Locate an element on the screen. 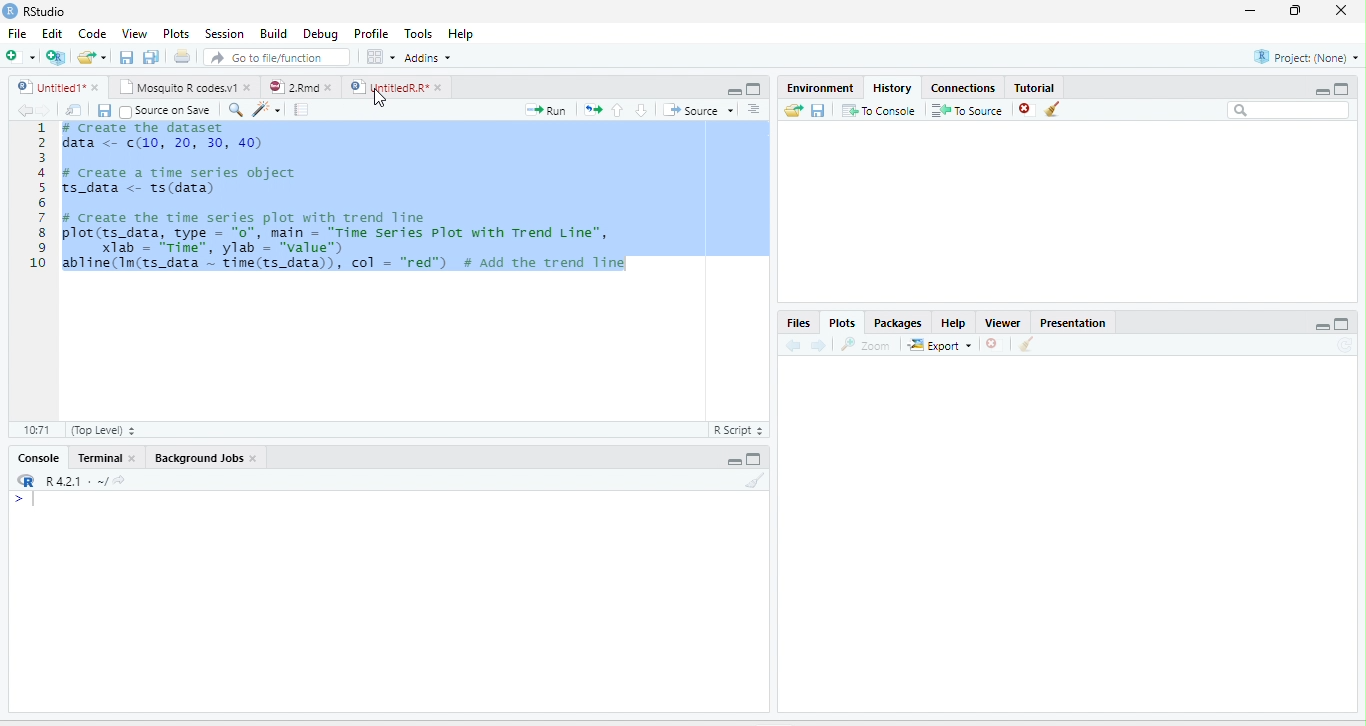 Image resolution: width=1366 pixels, height=726 pixels. R 4.2.1 . ~/ is located at coordinates (76, 479).